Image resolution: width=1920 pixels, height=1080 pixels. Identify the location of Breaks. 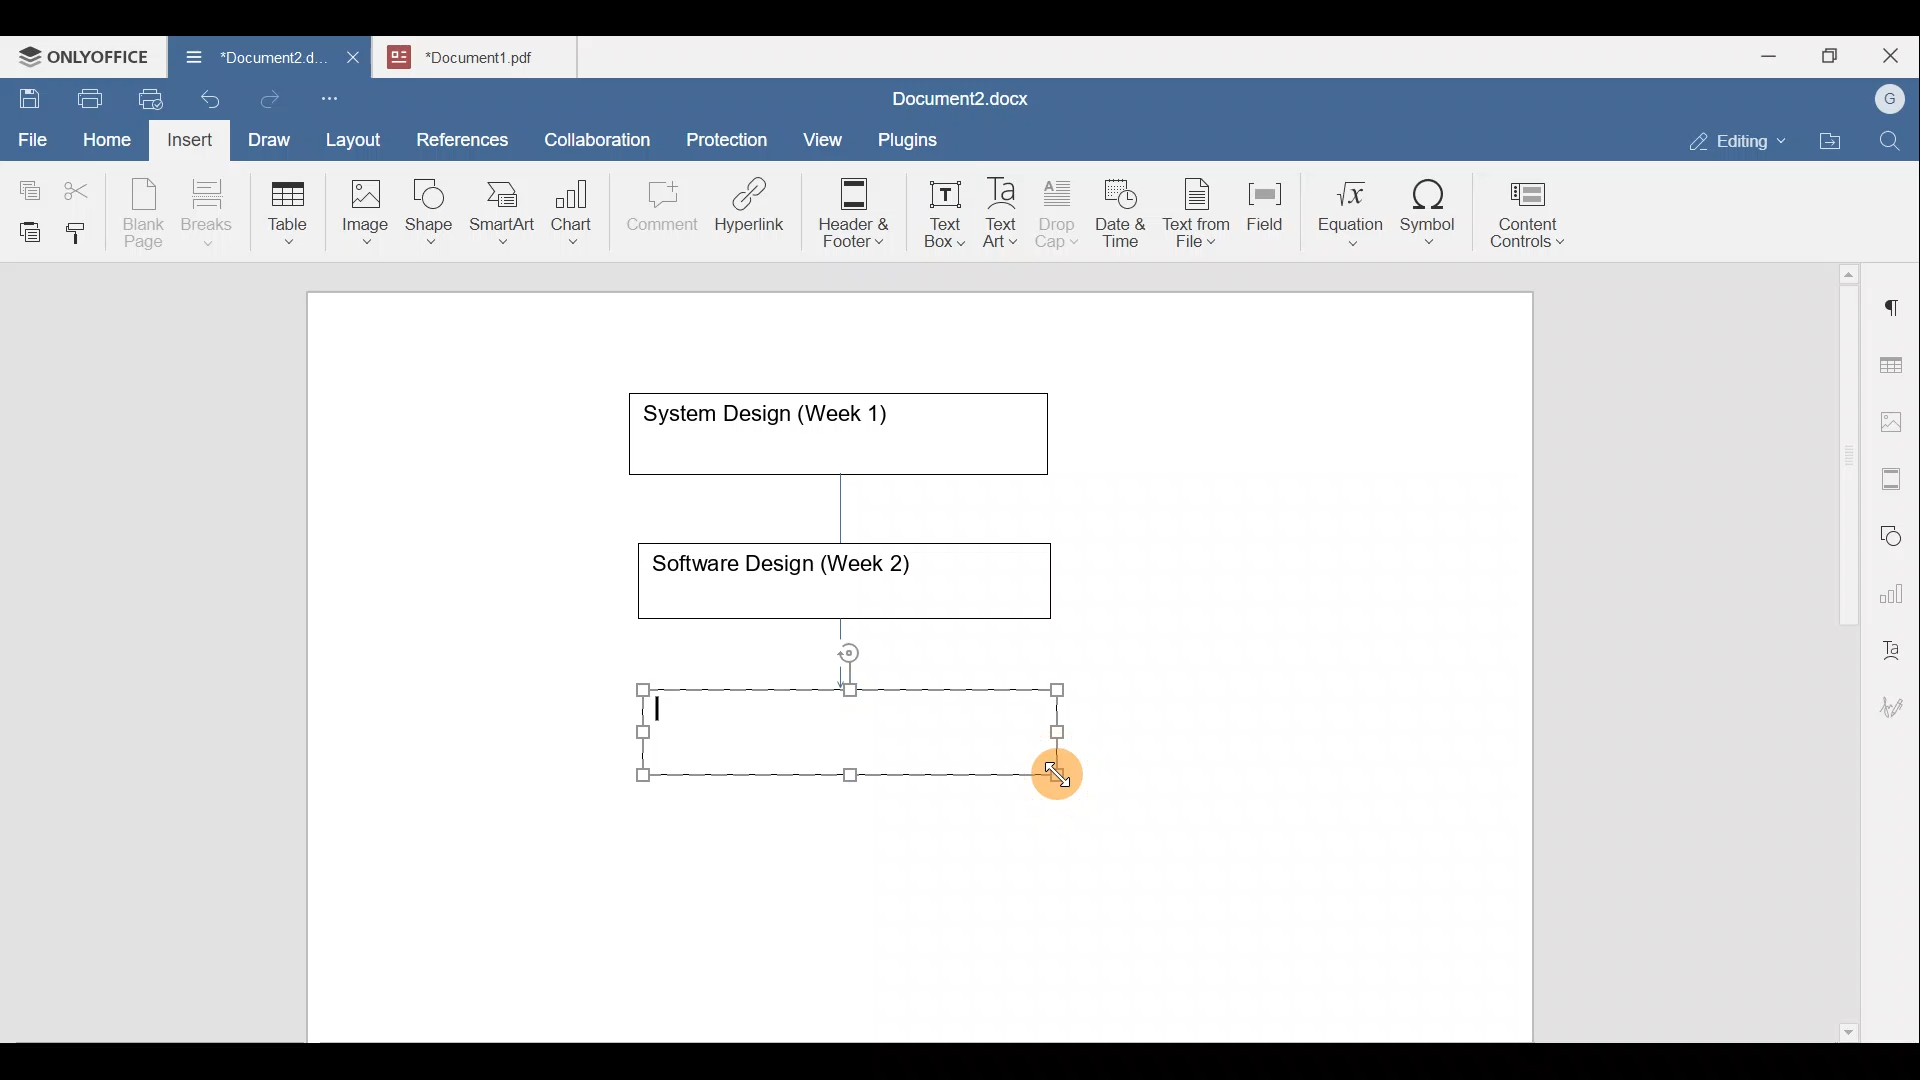
(206, 214).